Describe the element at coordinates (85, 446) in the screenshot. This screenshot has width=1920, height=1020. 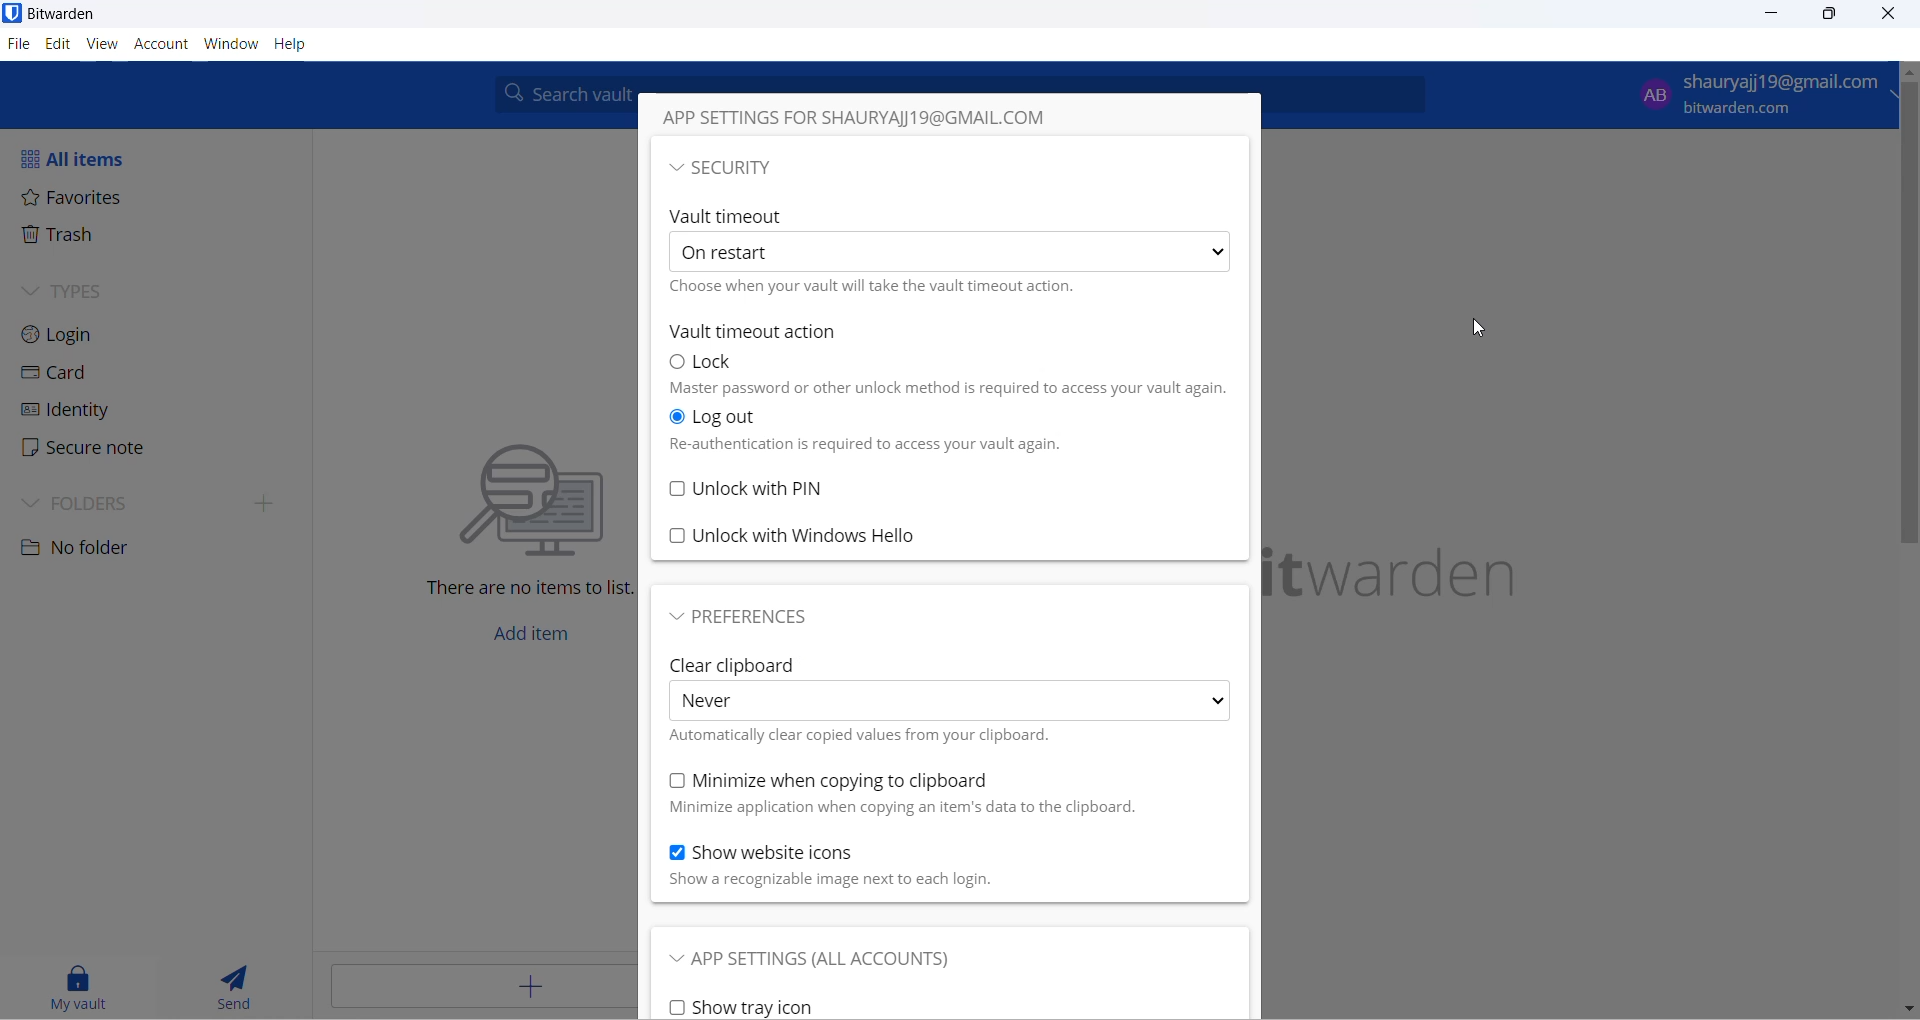
I see `Secure note` at that location.